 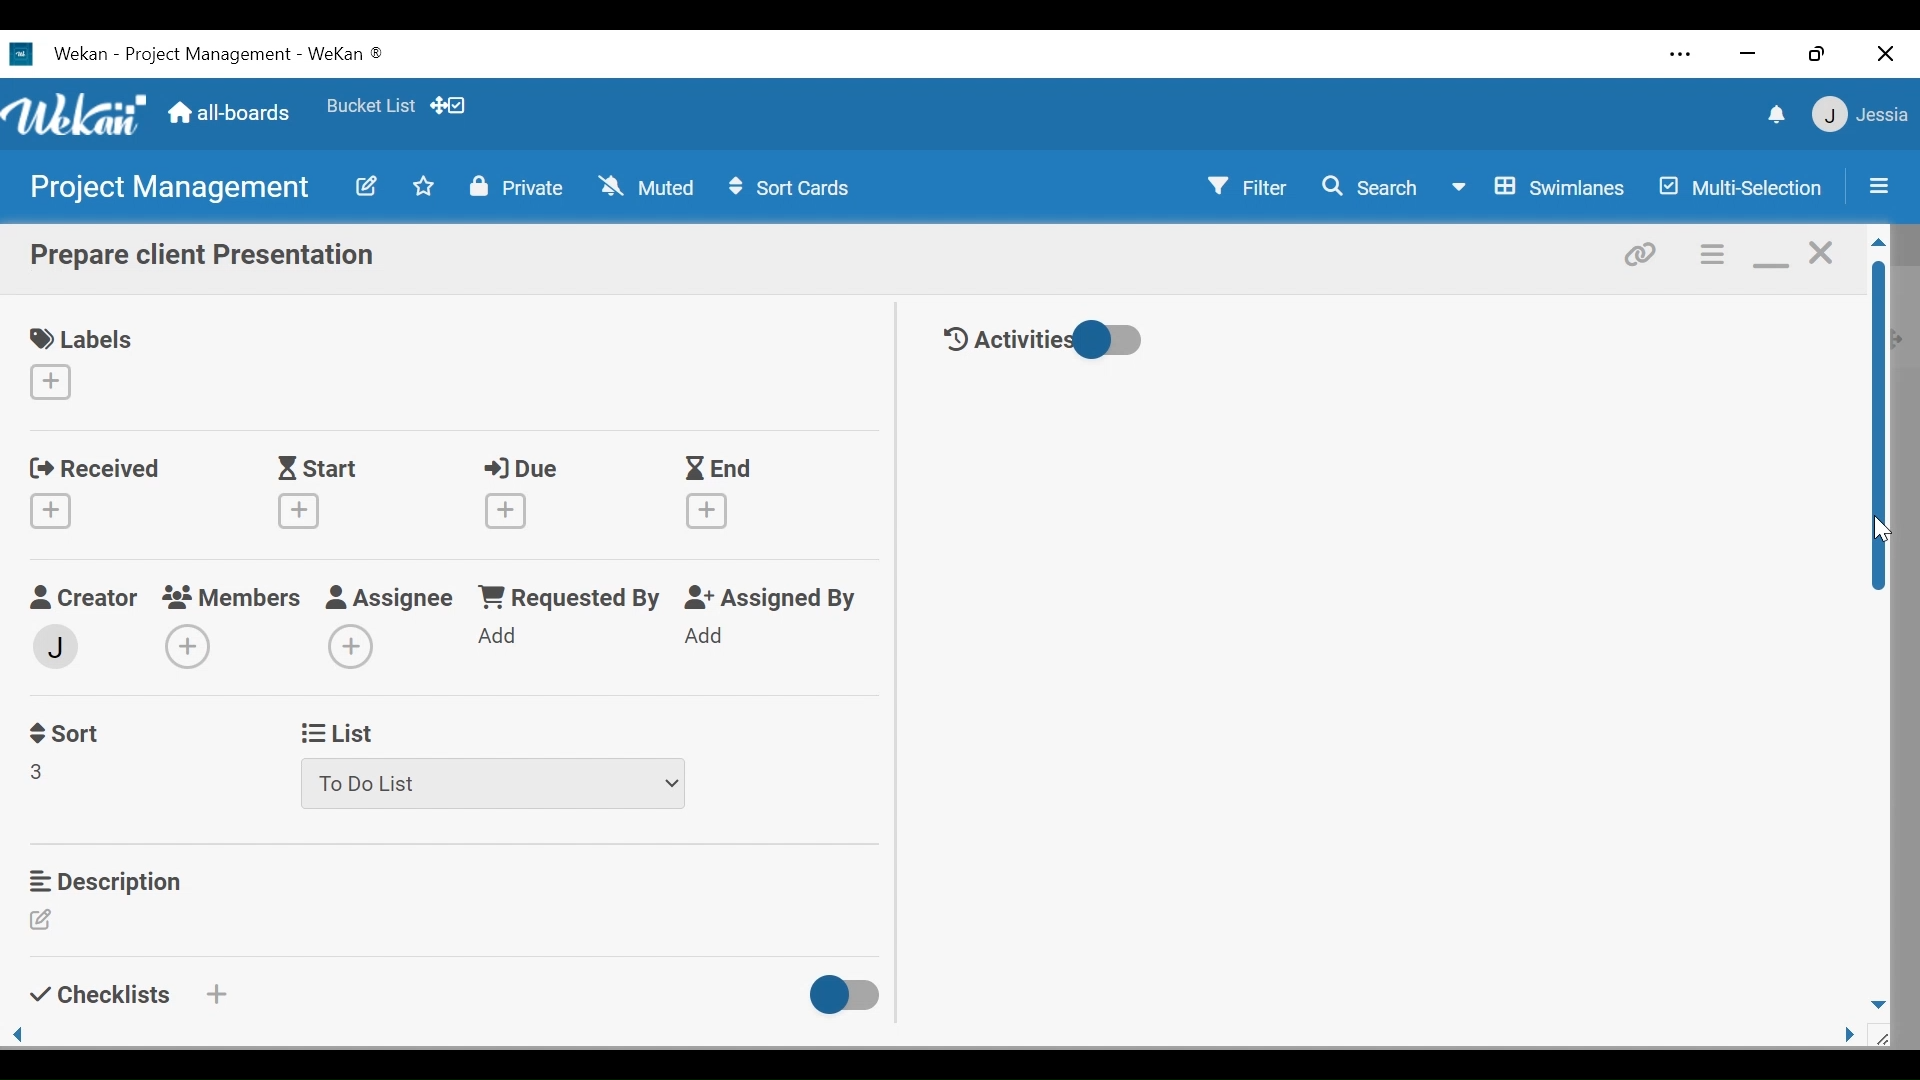 What do you see at coordinates (1120, 339) in the screenshot?
I see `Toggle show/hide activities` at bounding box center [1120, 339].